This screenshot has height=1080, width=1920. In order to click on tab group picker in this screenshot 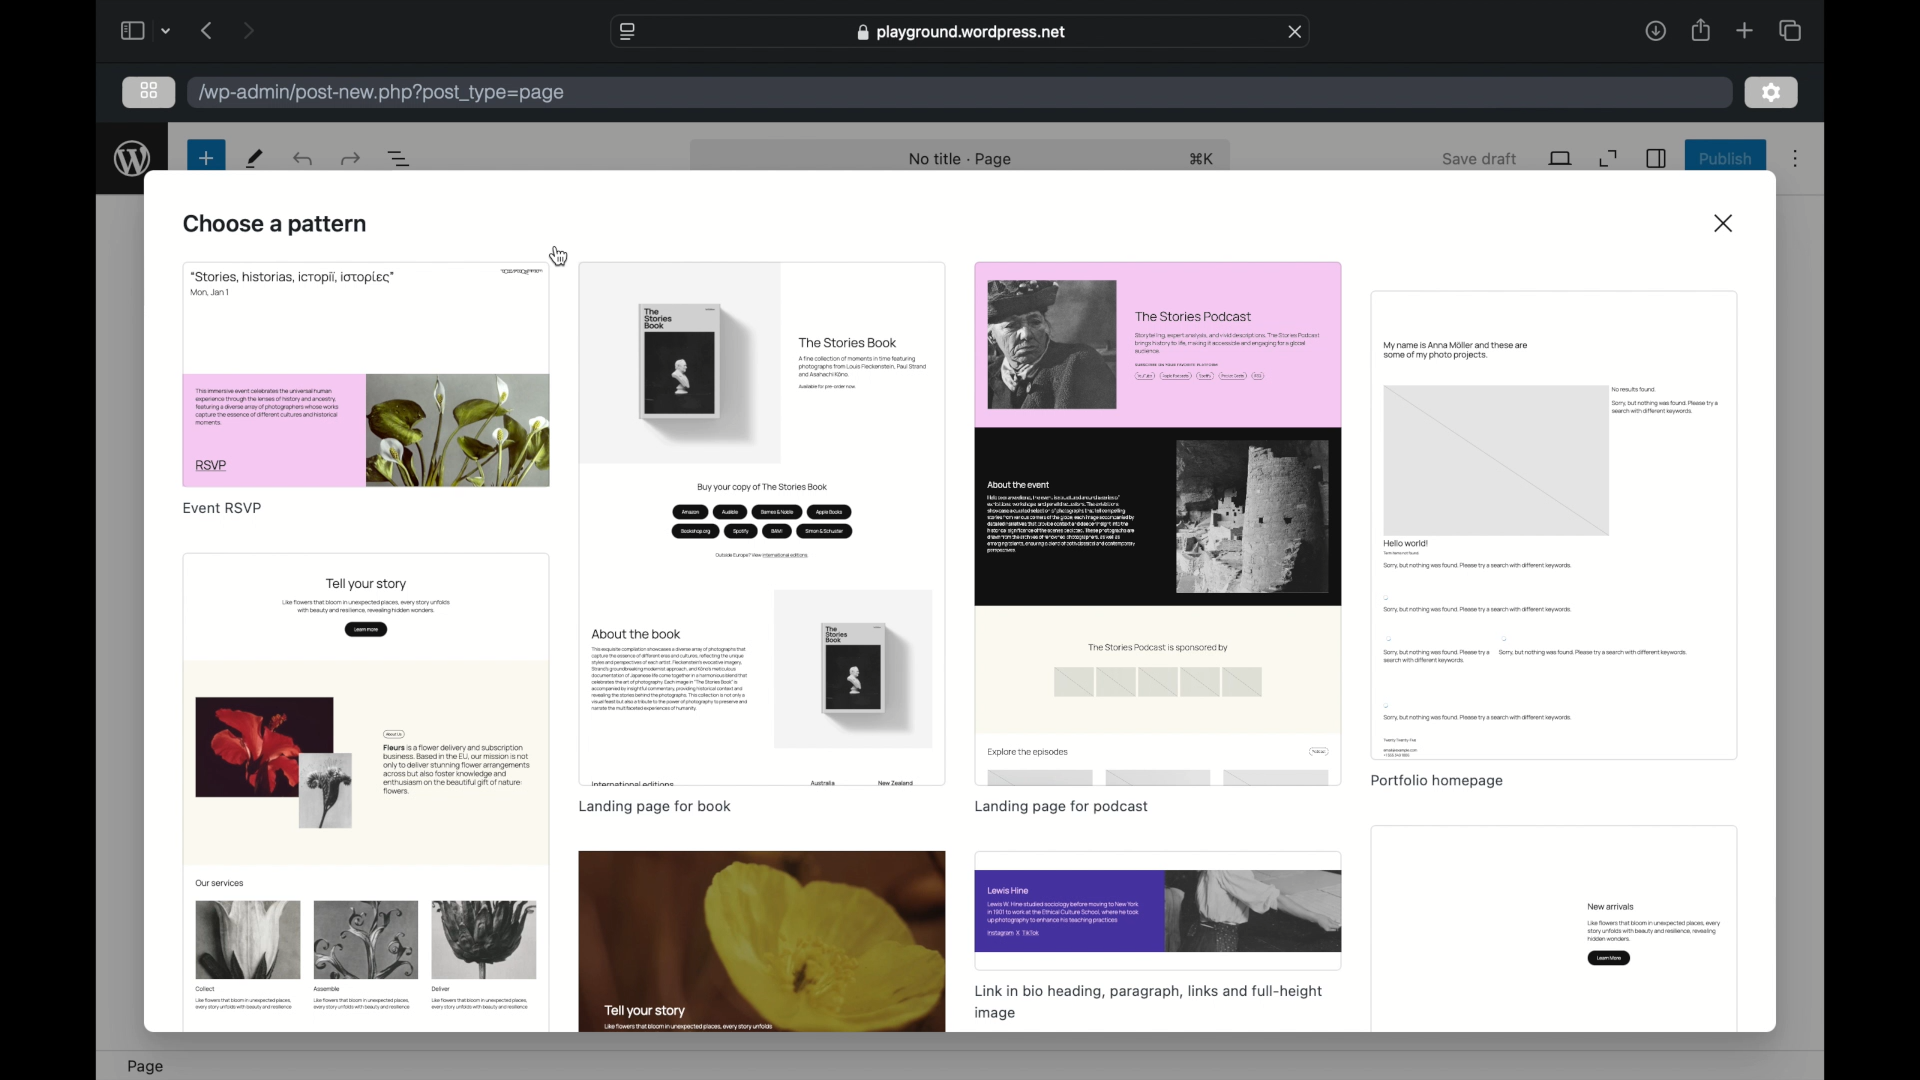, I will do `click(167, 30)`.